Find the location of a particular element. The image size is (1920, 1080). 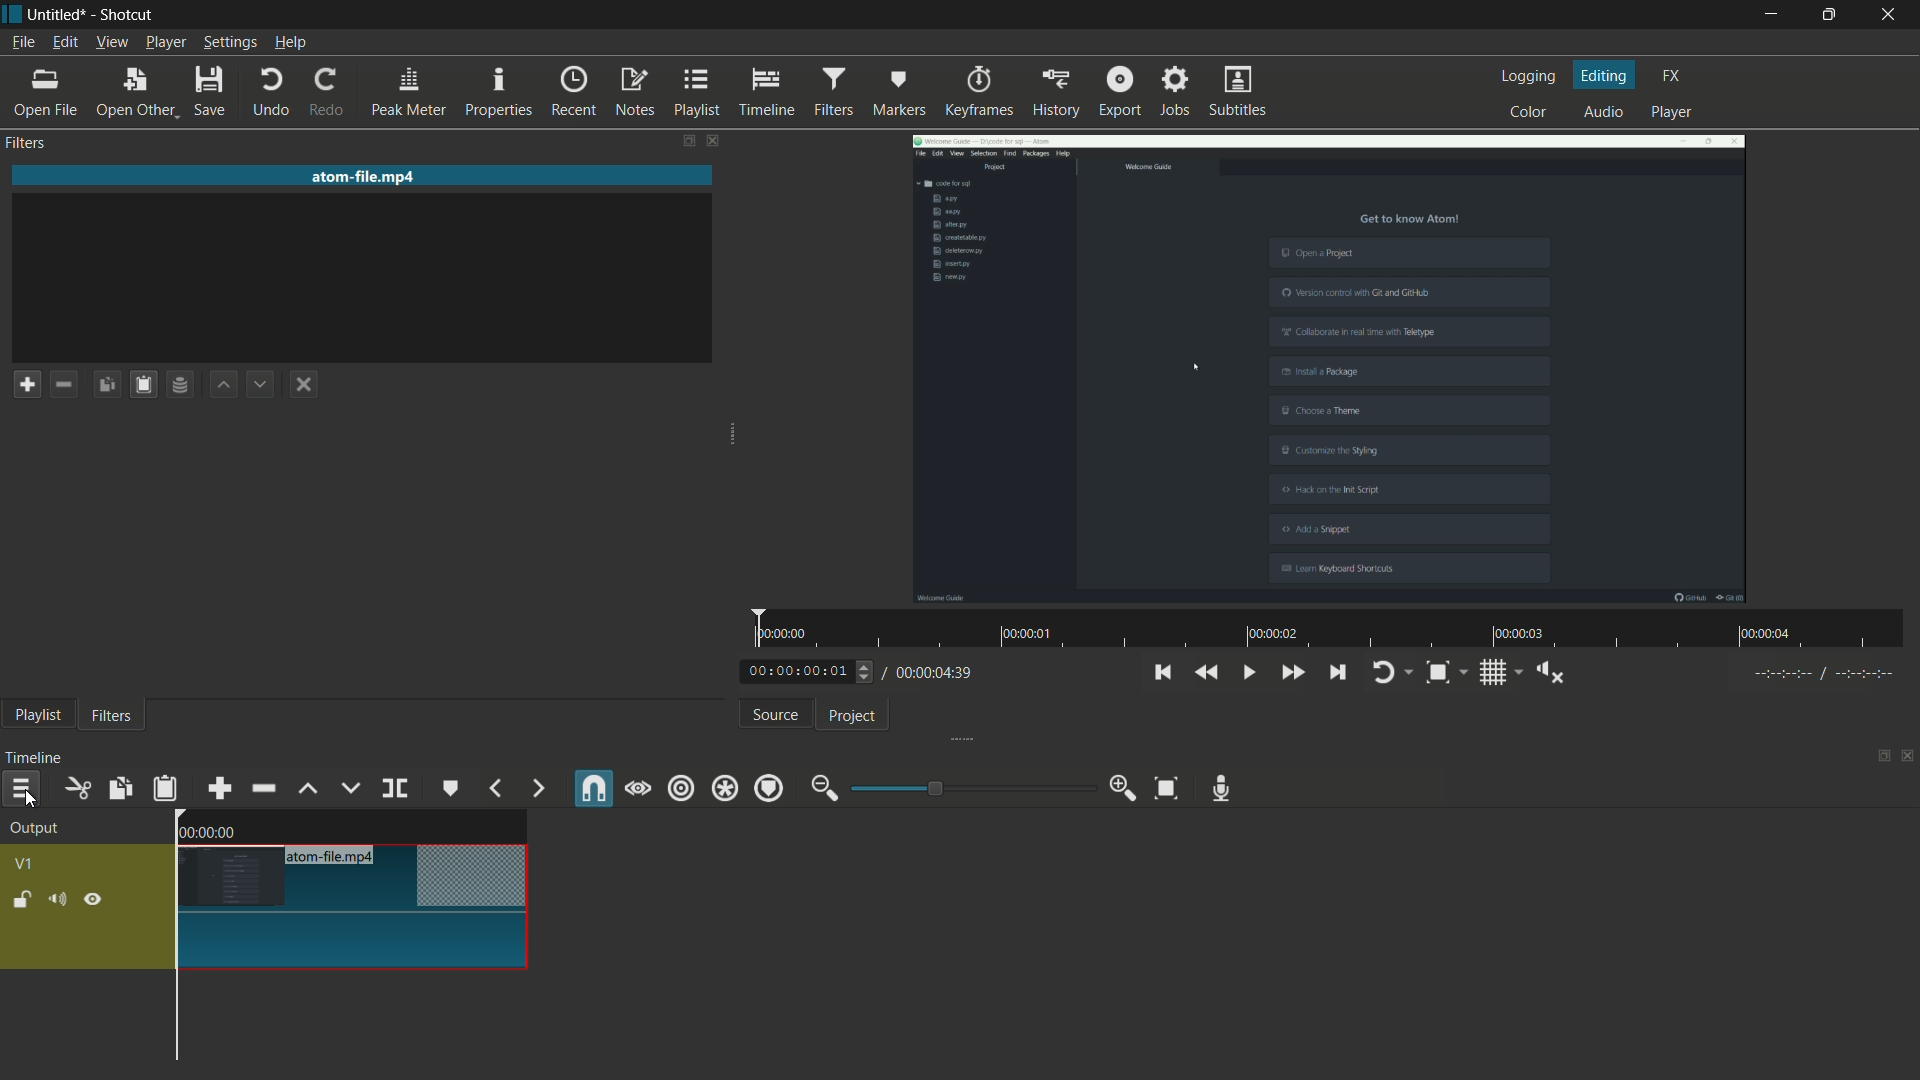

zoom in is located at coordinates (1126, 788).